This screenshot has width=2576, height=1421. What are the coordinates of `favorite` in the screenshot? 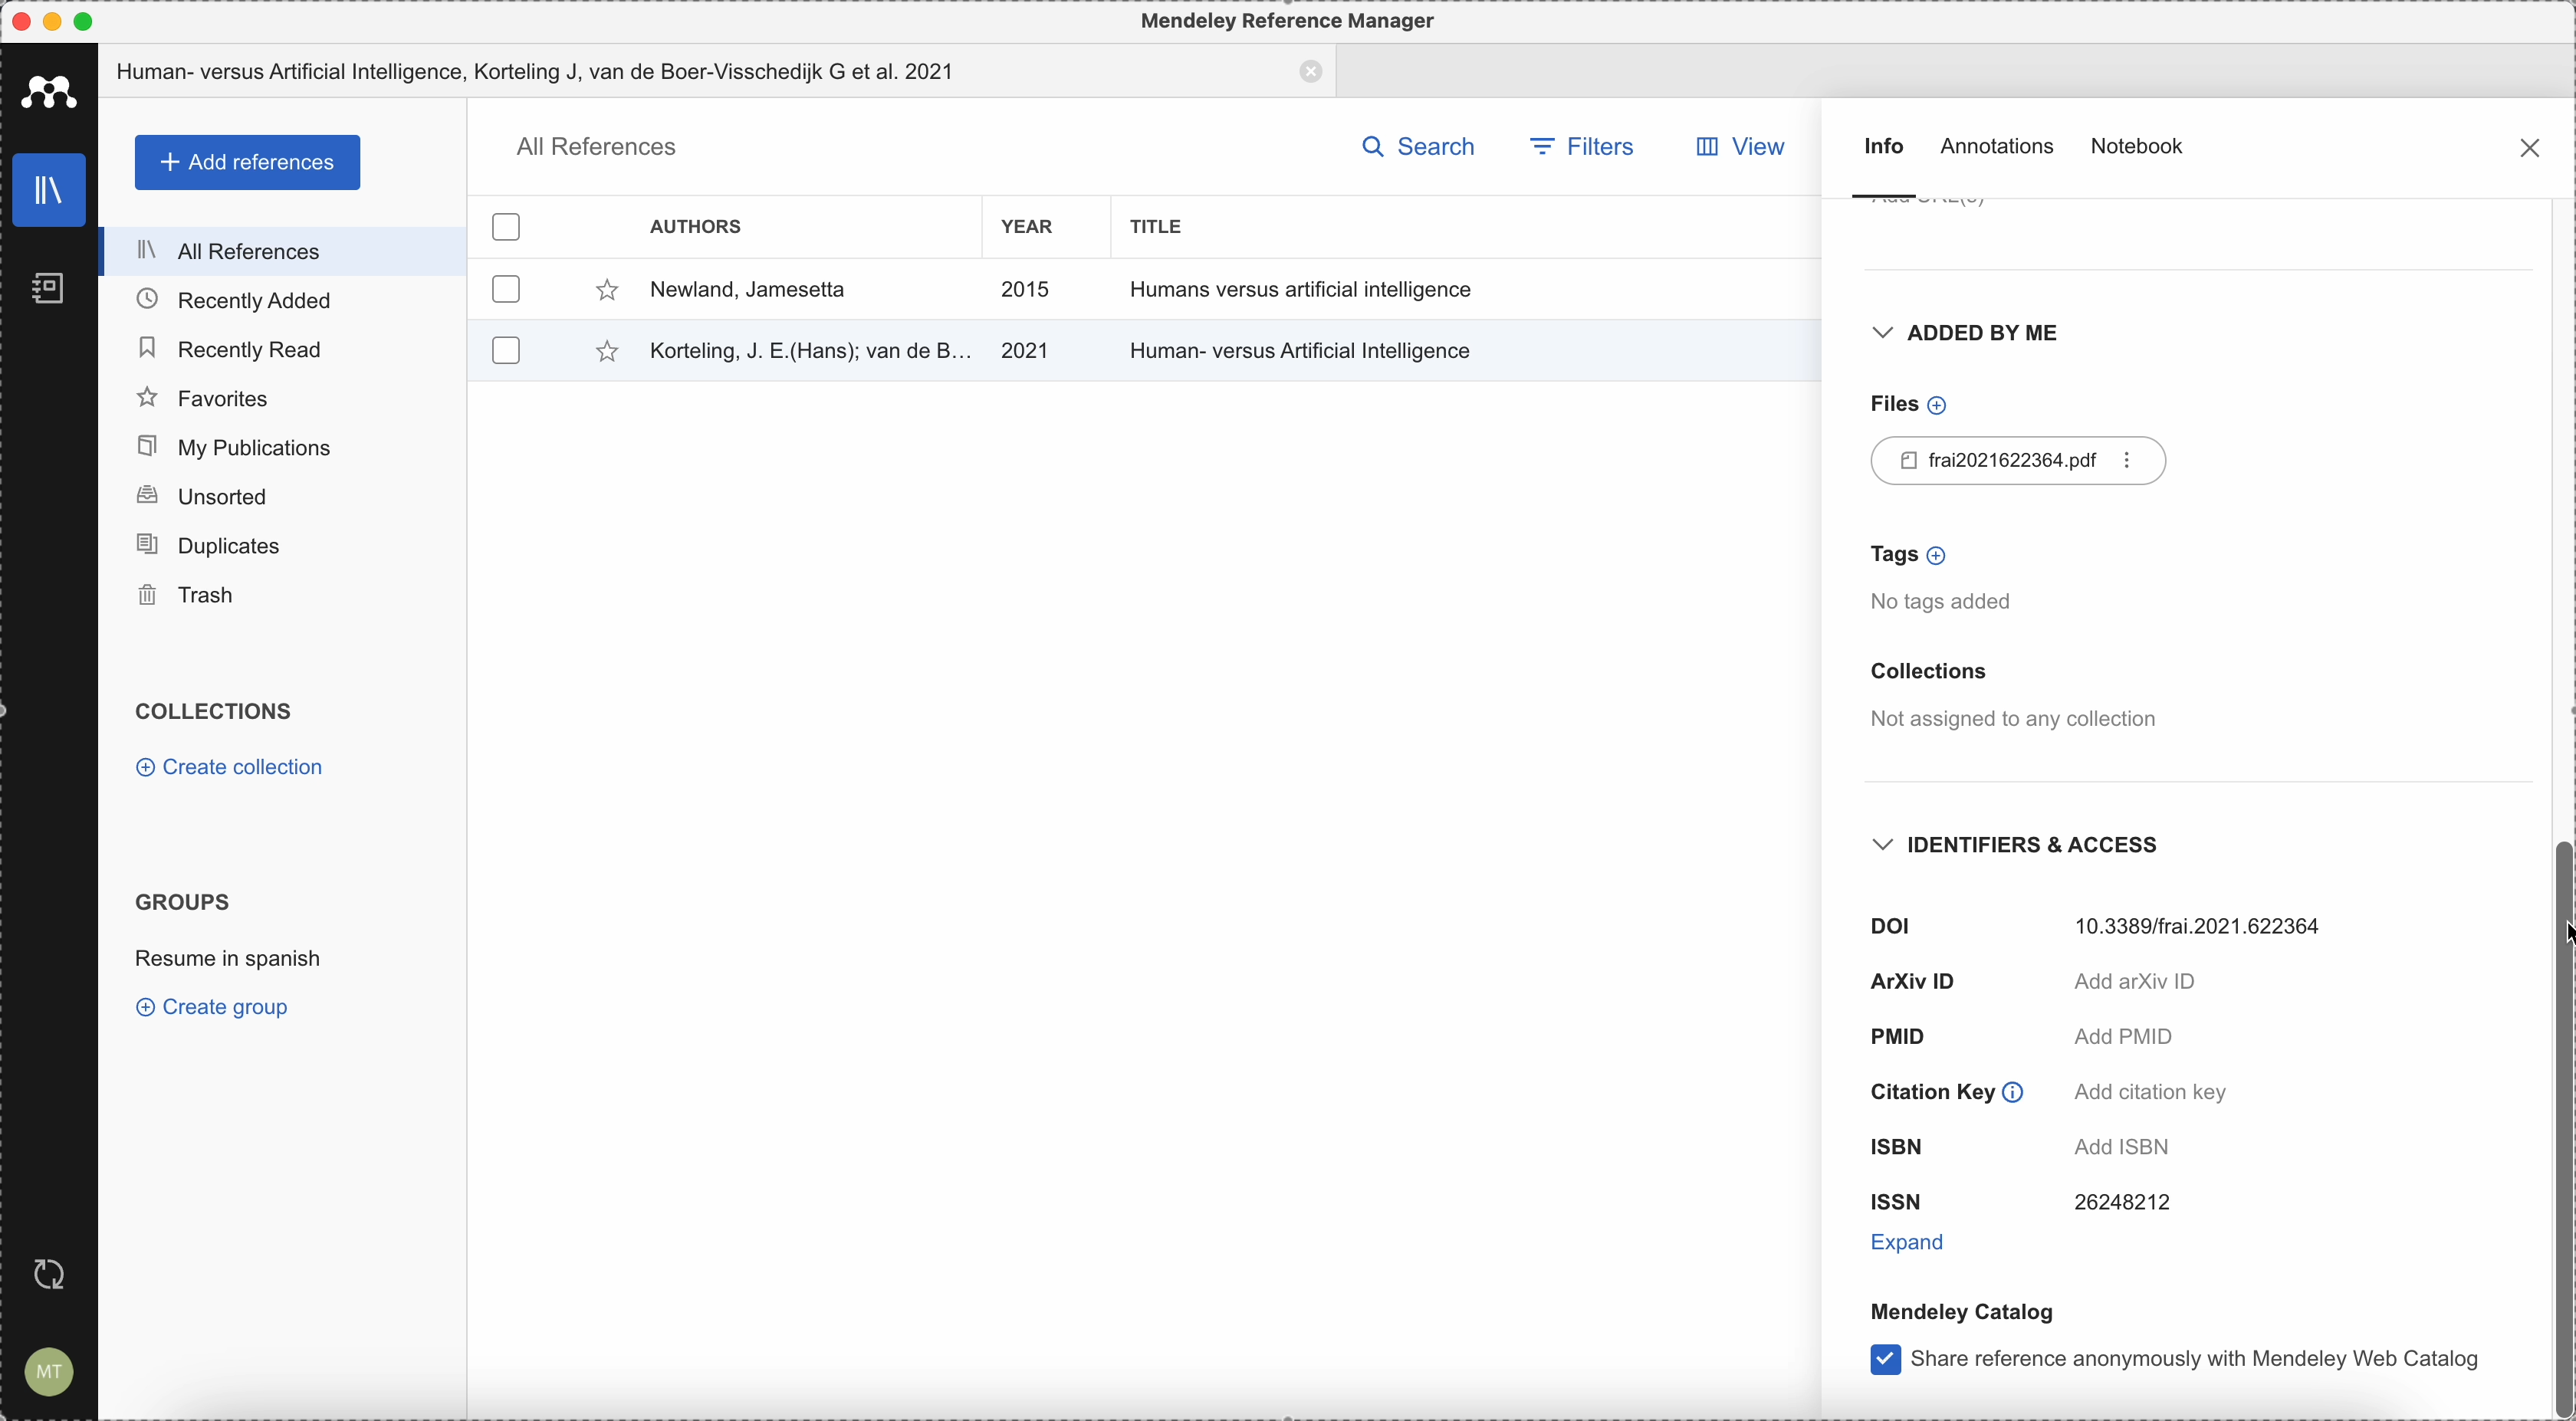 It's located at (602, 290).